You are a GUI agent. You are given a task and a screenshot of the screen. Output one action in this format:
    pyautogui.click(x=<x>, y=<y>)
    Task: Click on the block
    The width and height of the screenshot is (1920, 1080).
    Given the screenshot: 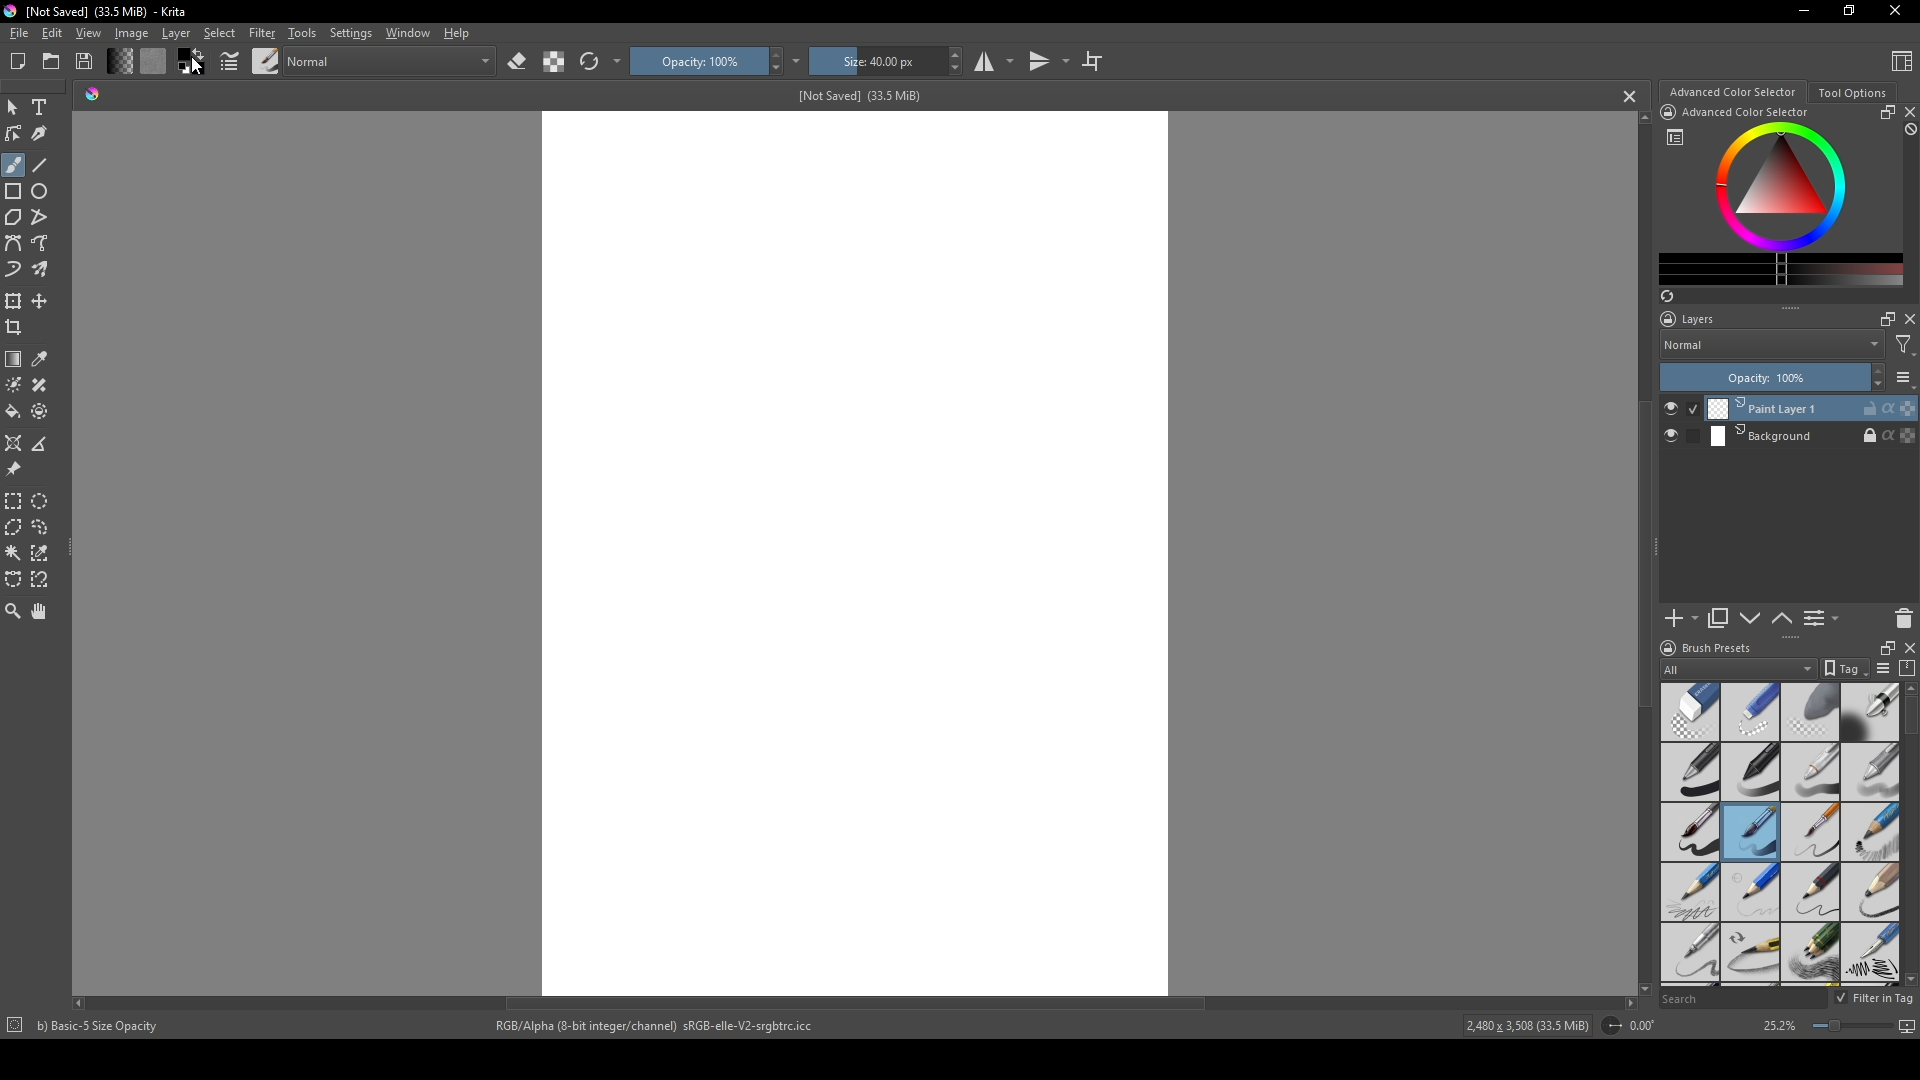 What is the action you would take?
    pyautogui.click(x=1908, y=130)
    